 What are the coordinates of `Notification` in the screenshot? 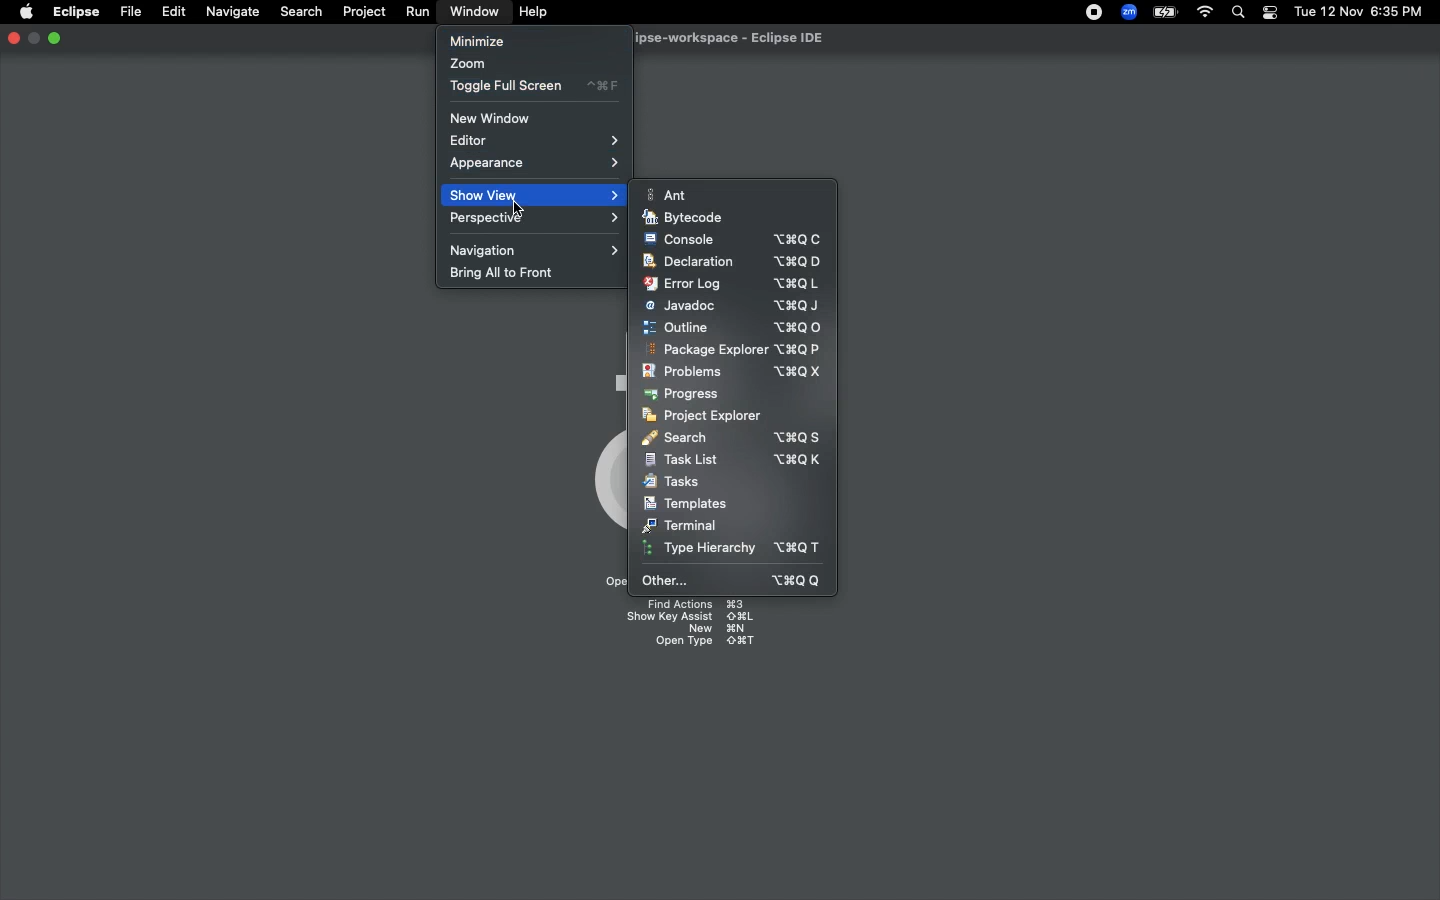 It's located at (1269, 13).